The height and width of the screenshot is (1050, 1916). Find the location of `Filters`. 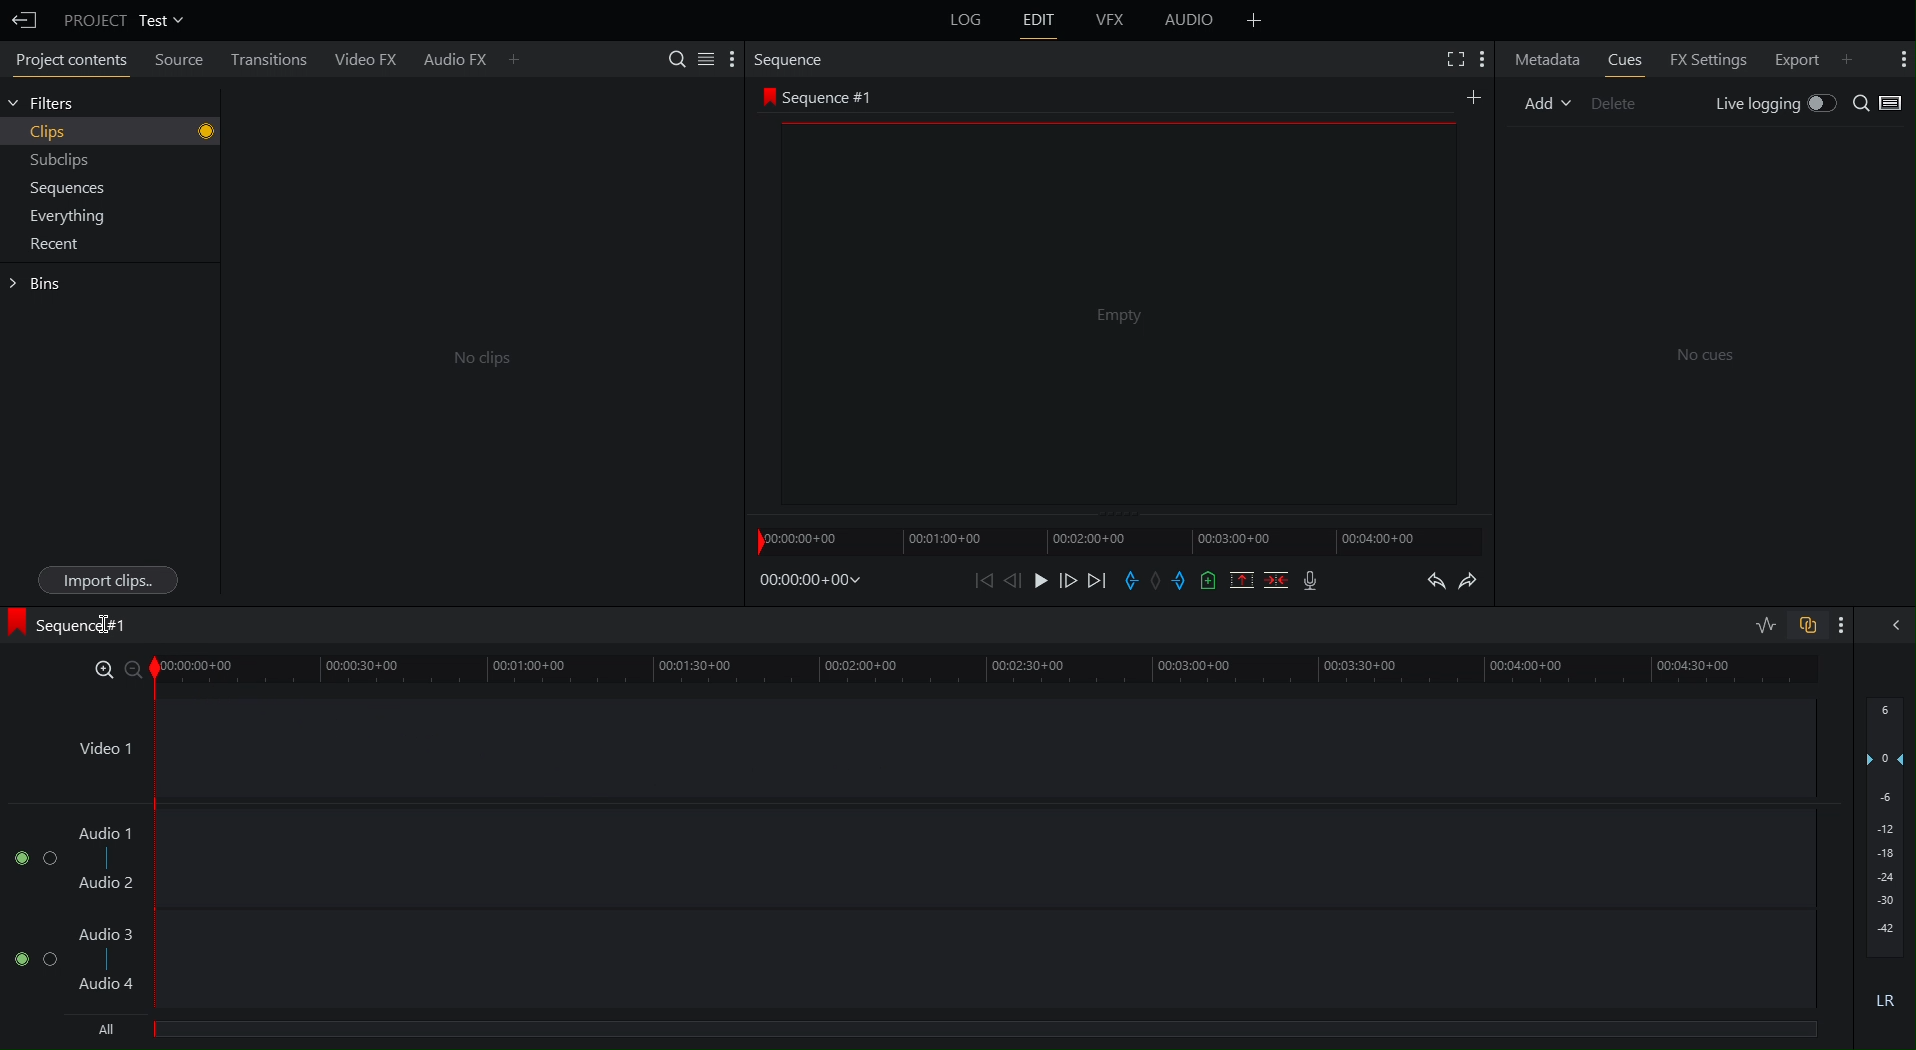

Filters is located at coordinates (49, 105).